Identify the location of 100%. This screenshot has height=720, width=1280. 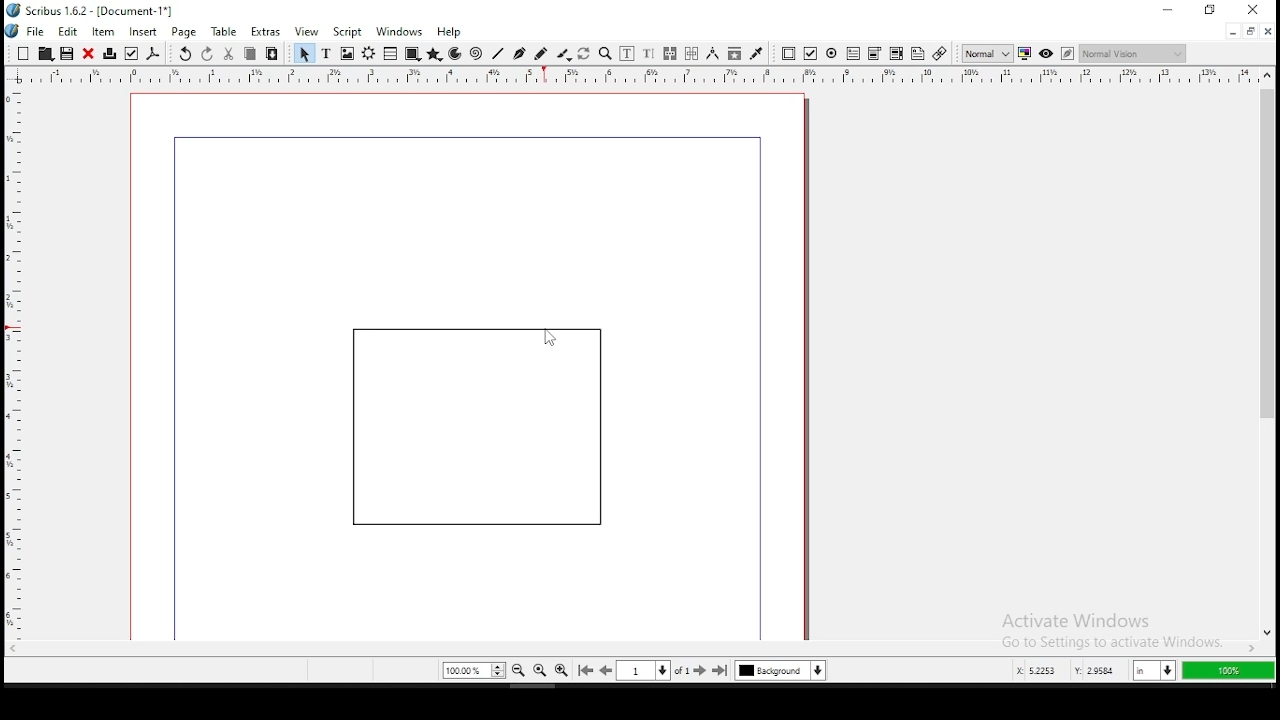
(1228, 671).